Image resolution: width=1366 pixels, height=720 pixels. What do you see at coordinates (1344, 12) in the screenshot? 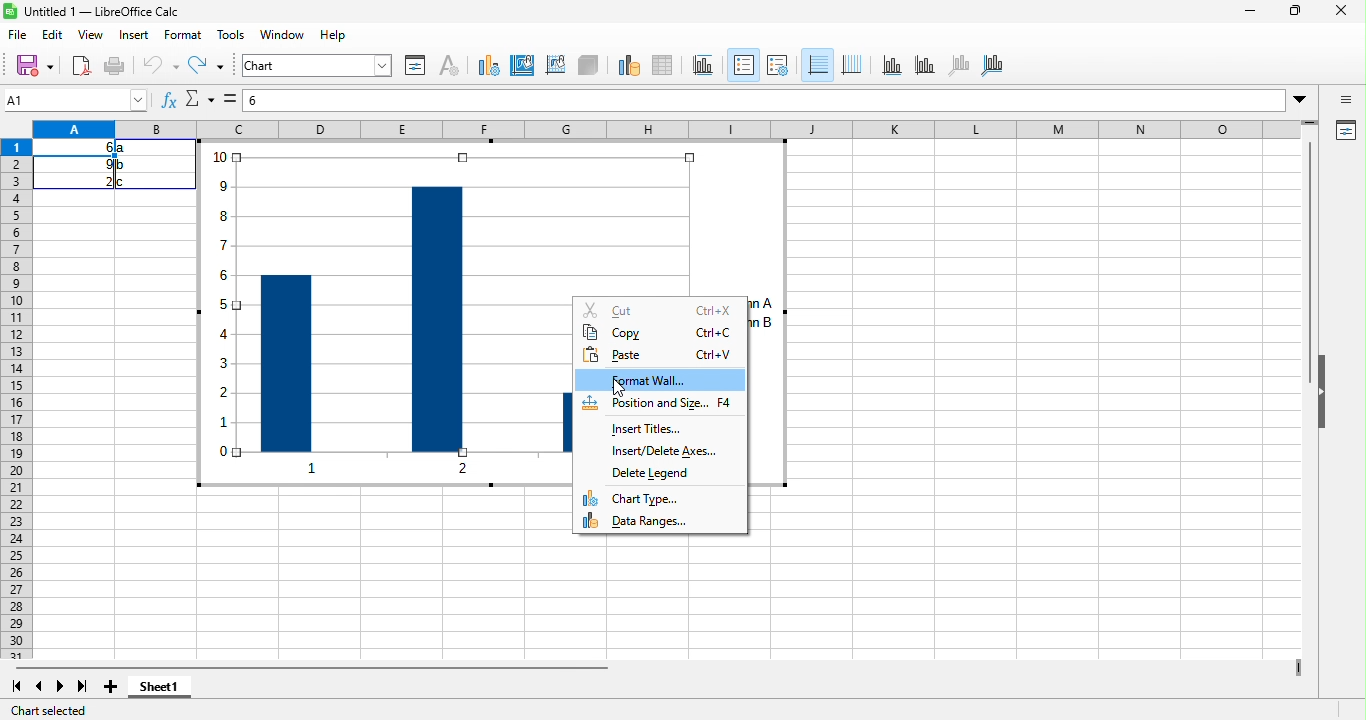
I see `close` at bounding box center [1344, 12].